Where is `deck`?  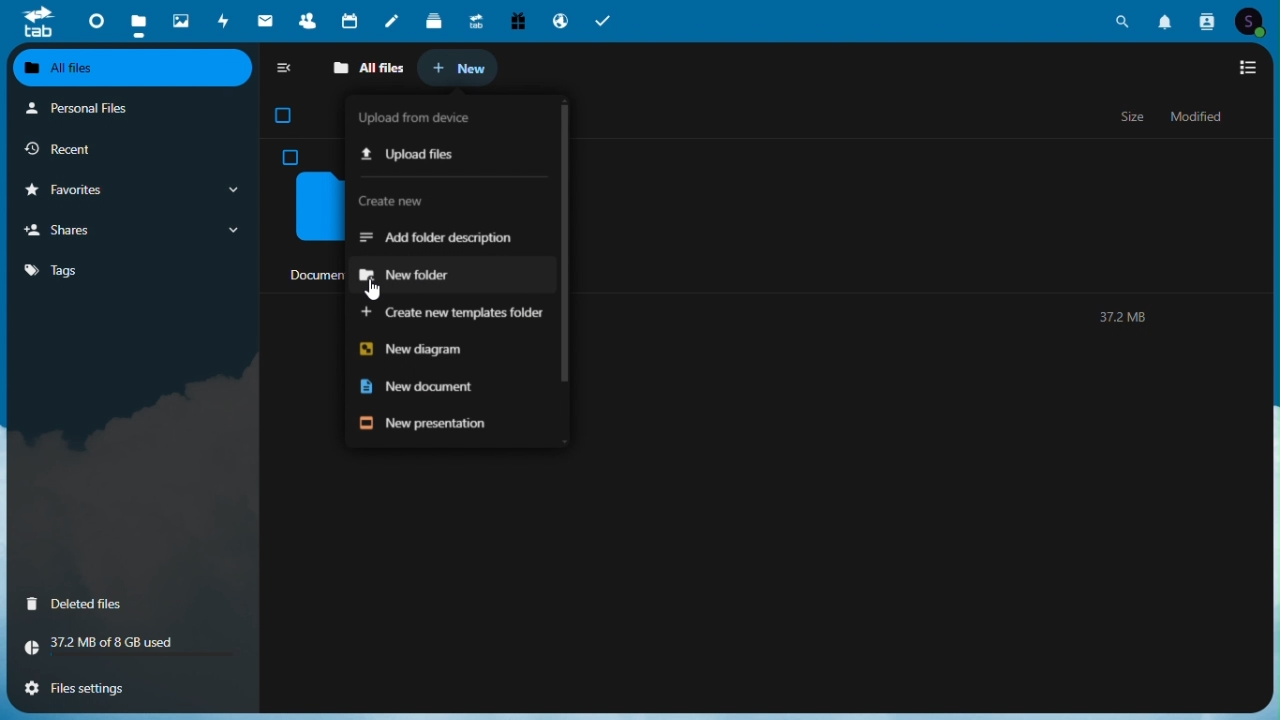
deck is located at coordinates (435, 19).